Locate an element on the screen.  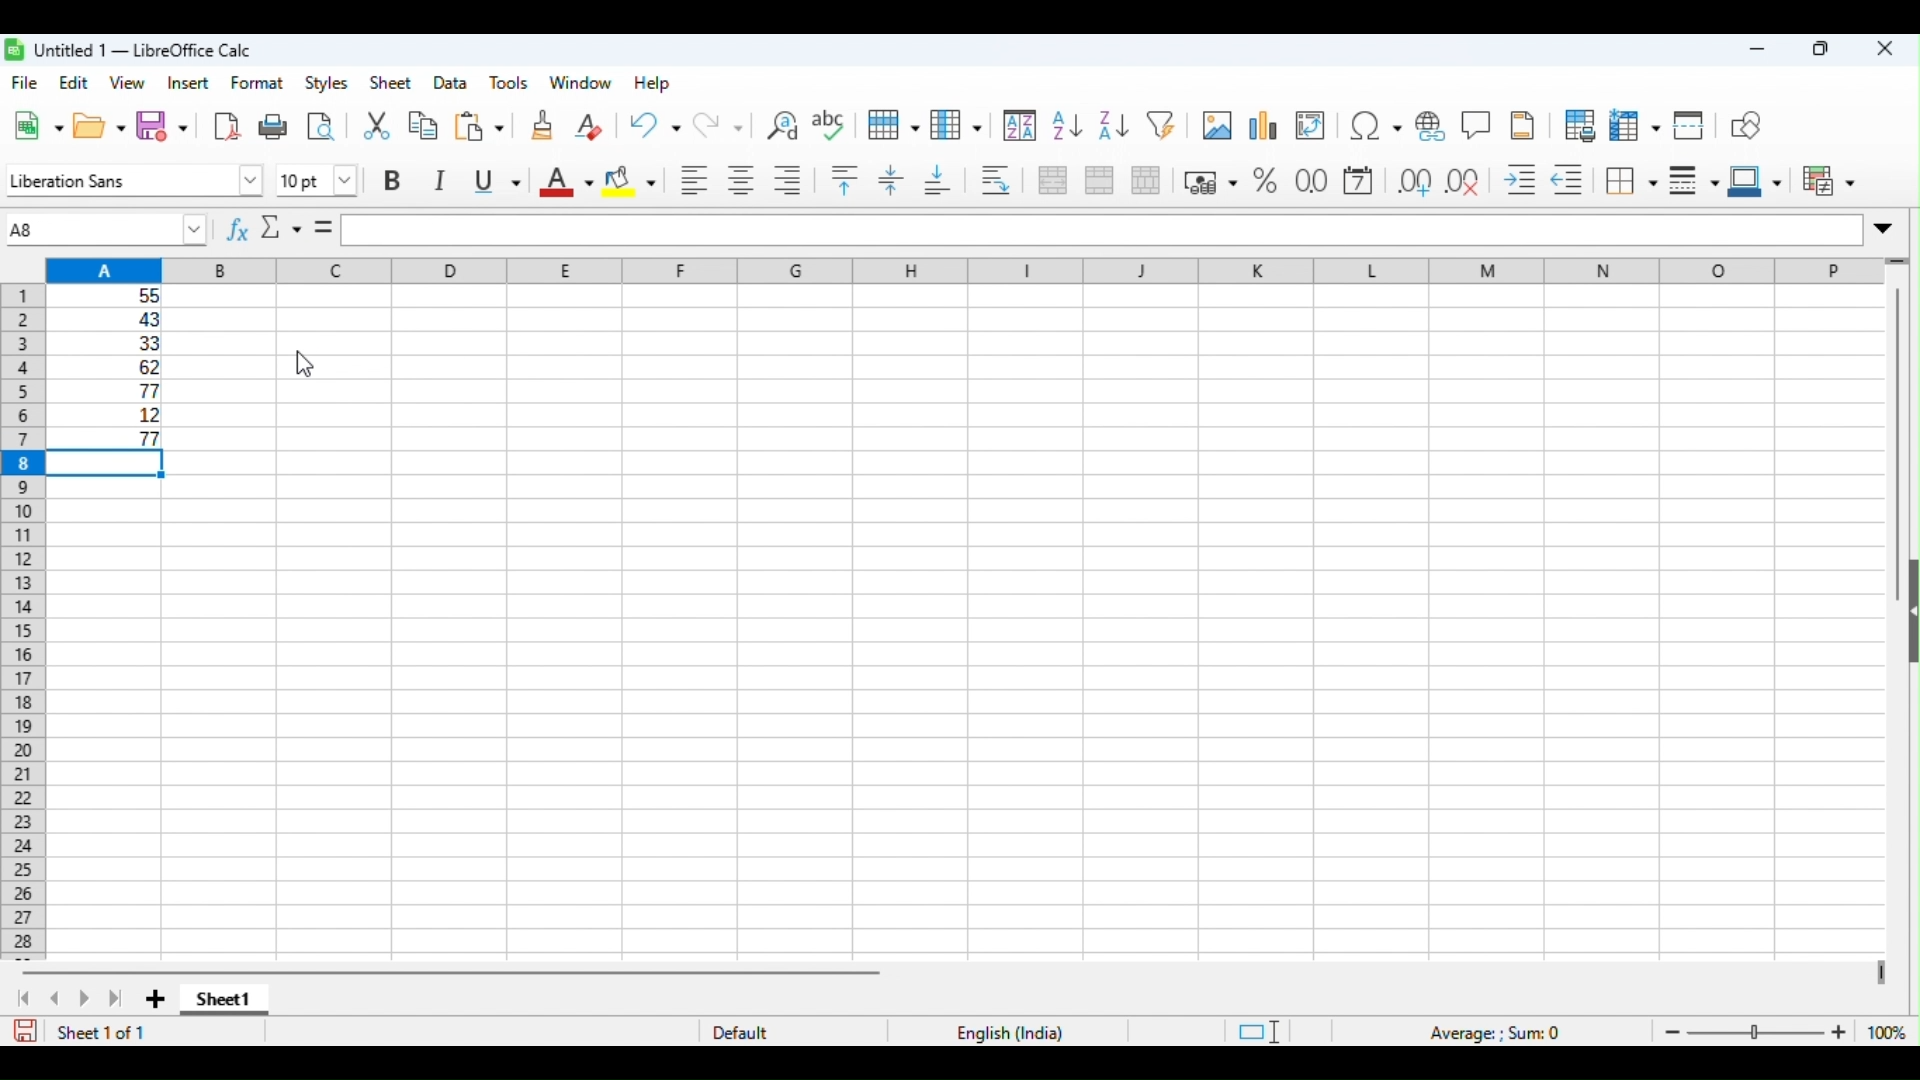
format is located at coordinates (258, 83).